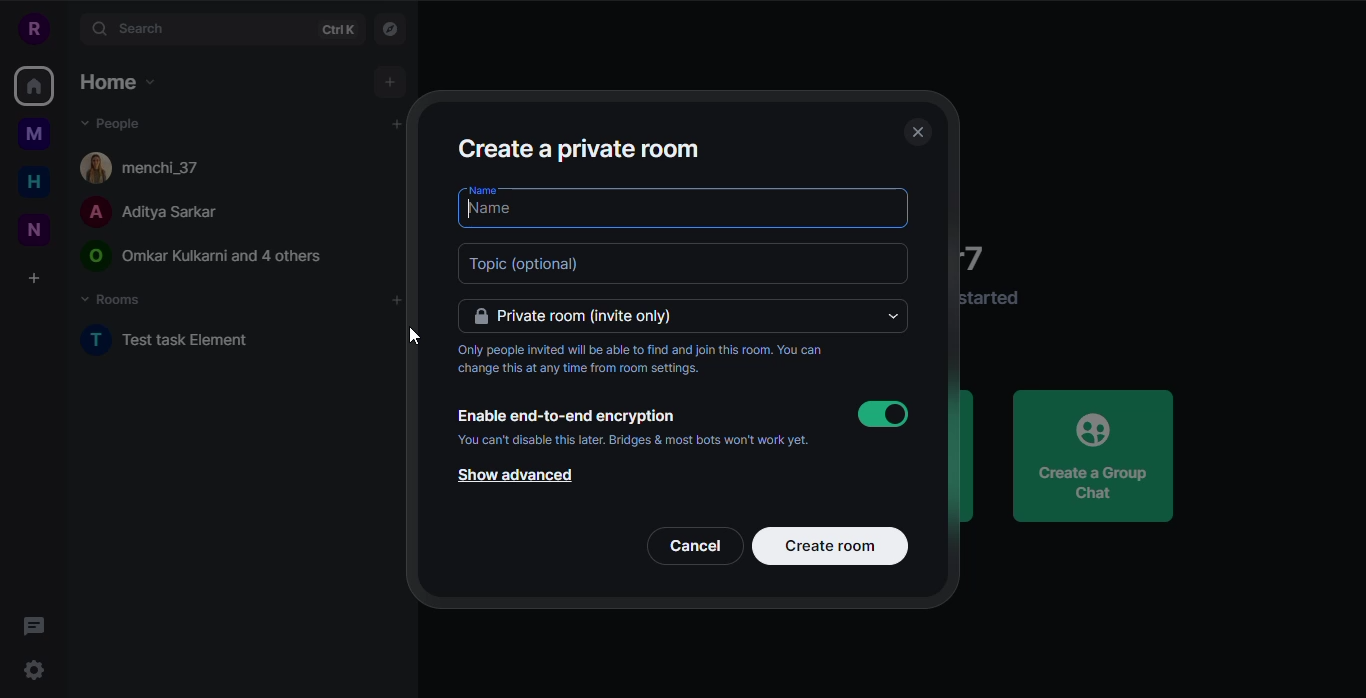 Image resolution: width=1366 pixels, height=698 pixels. What do you see at coordinates (633, 440) in the screenshot?
I see `info` at bounding box center [633, 440].